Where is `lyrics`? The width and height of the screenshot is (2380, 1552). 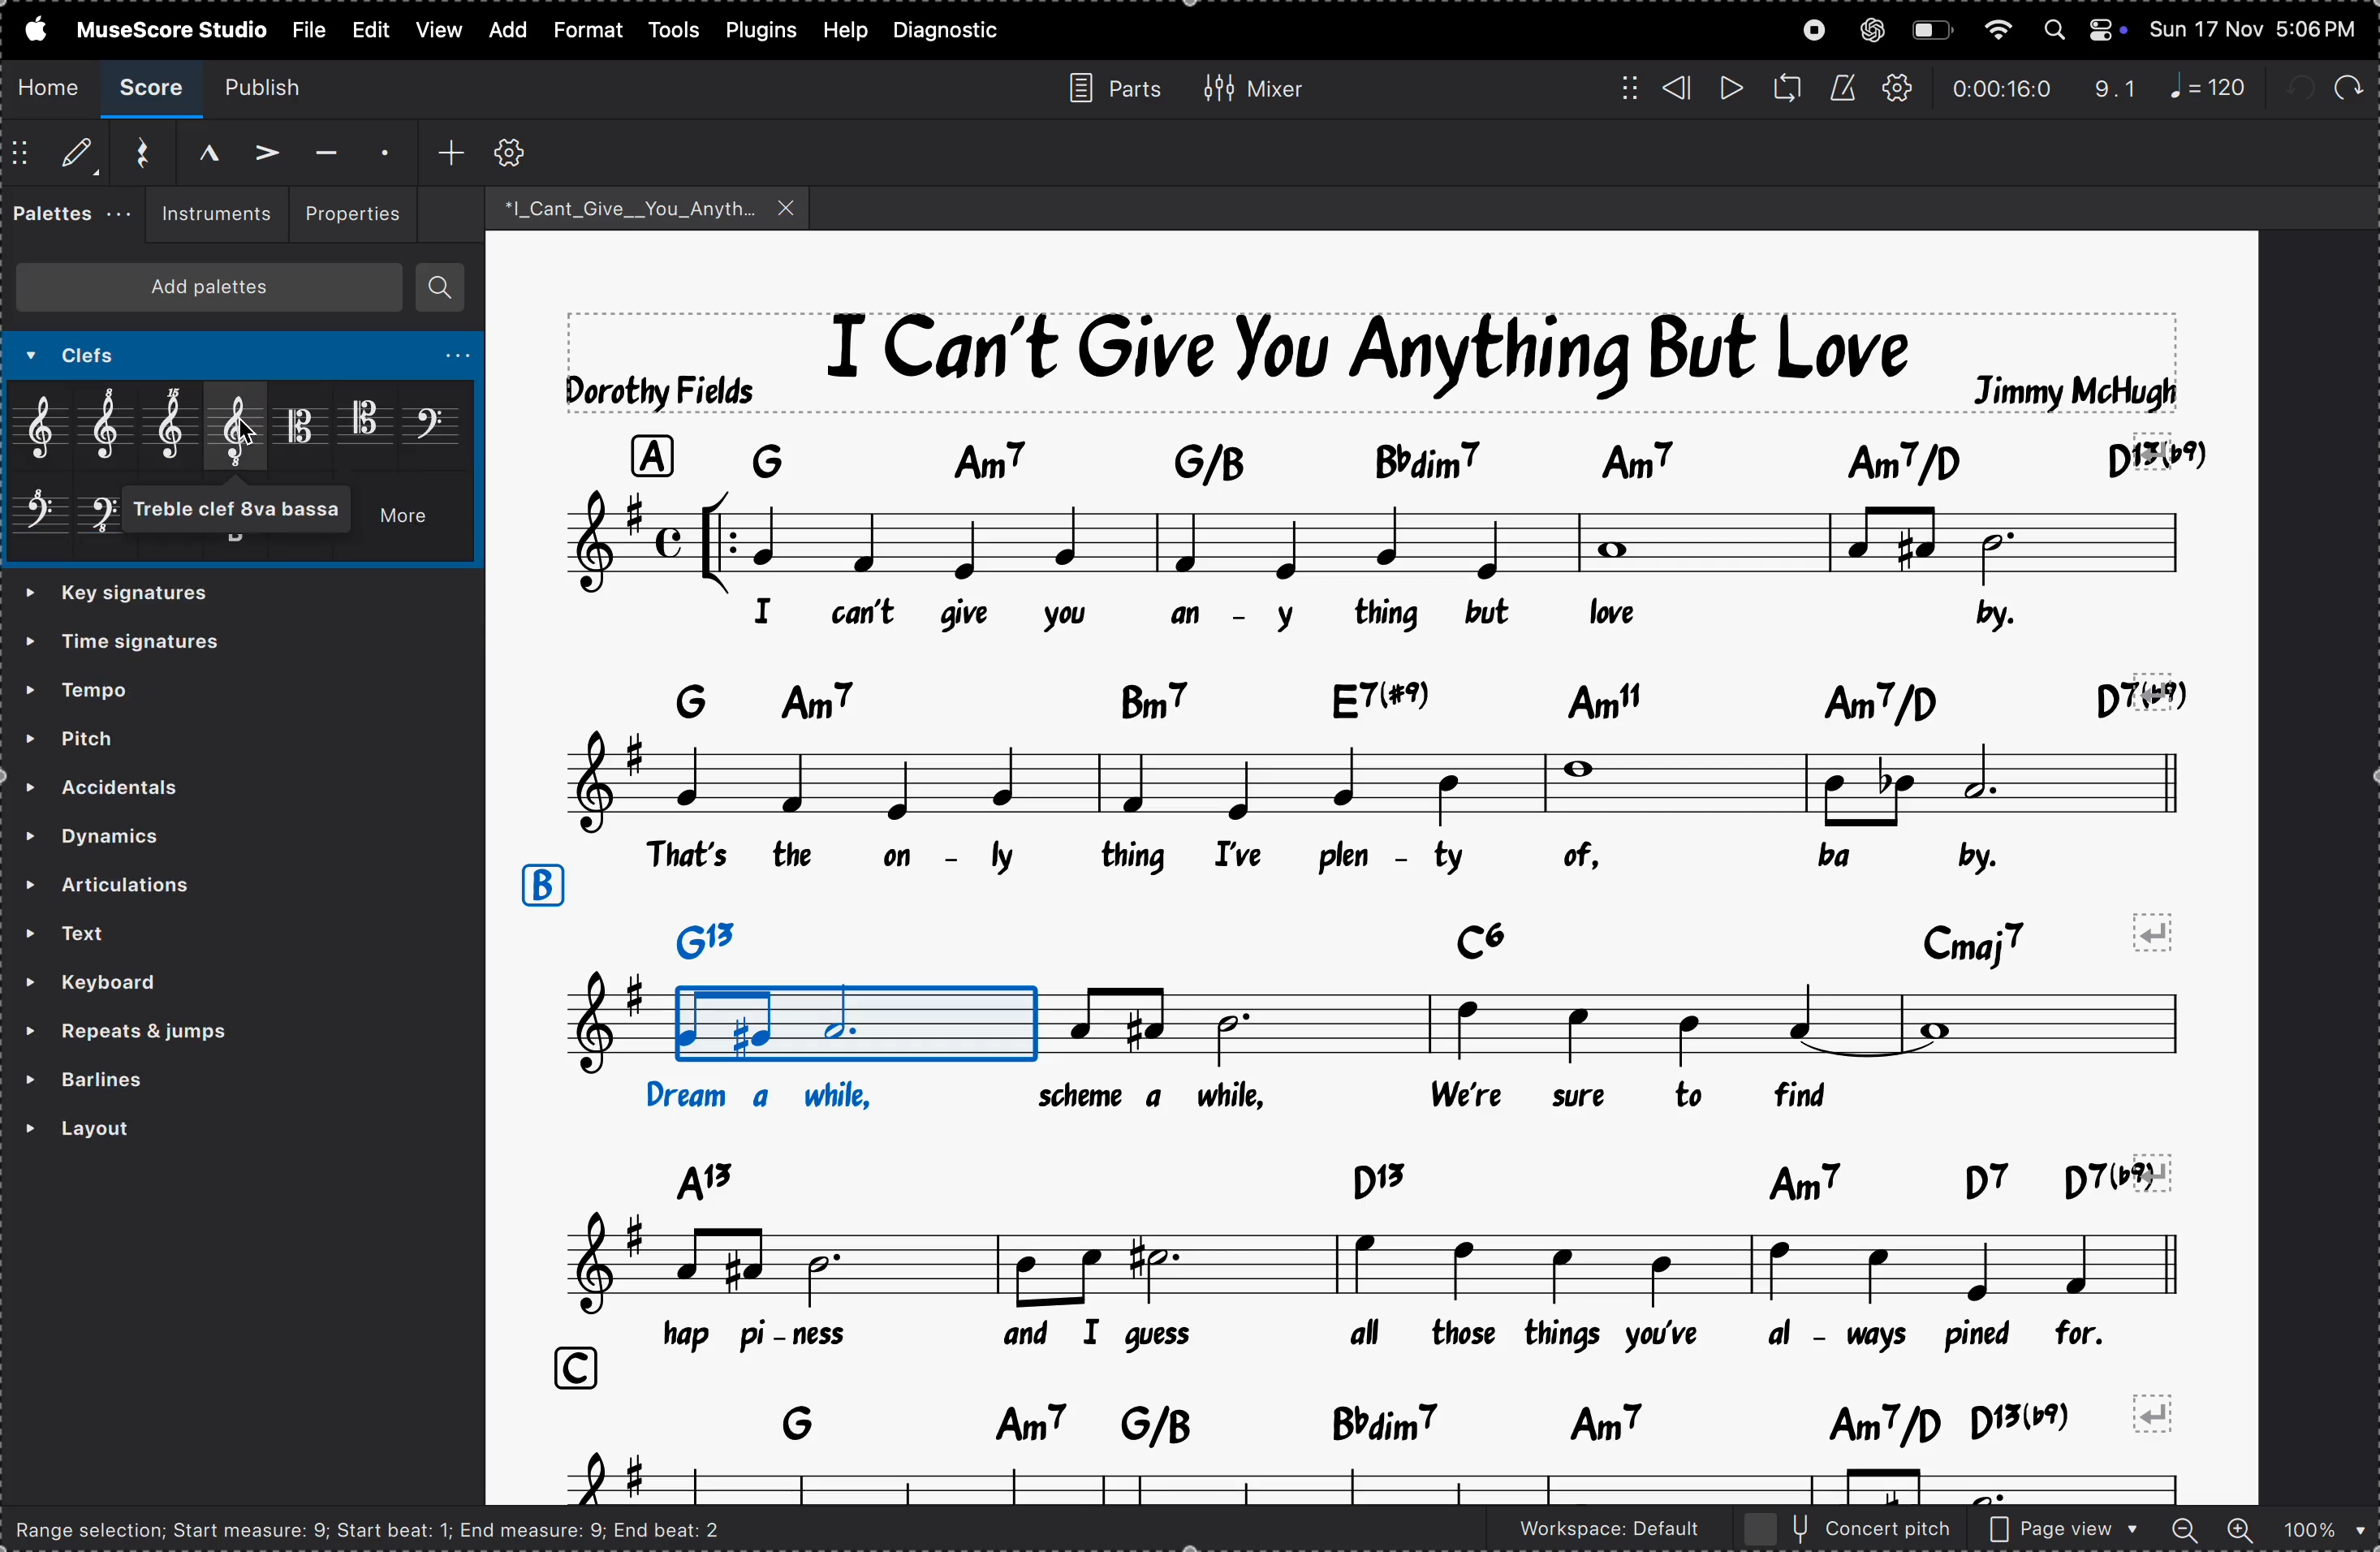
lyrics is located at coordinates (1385, 858).